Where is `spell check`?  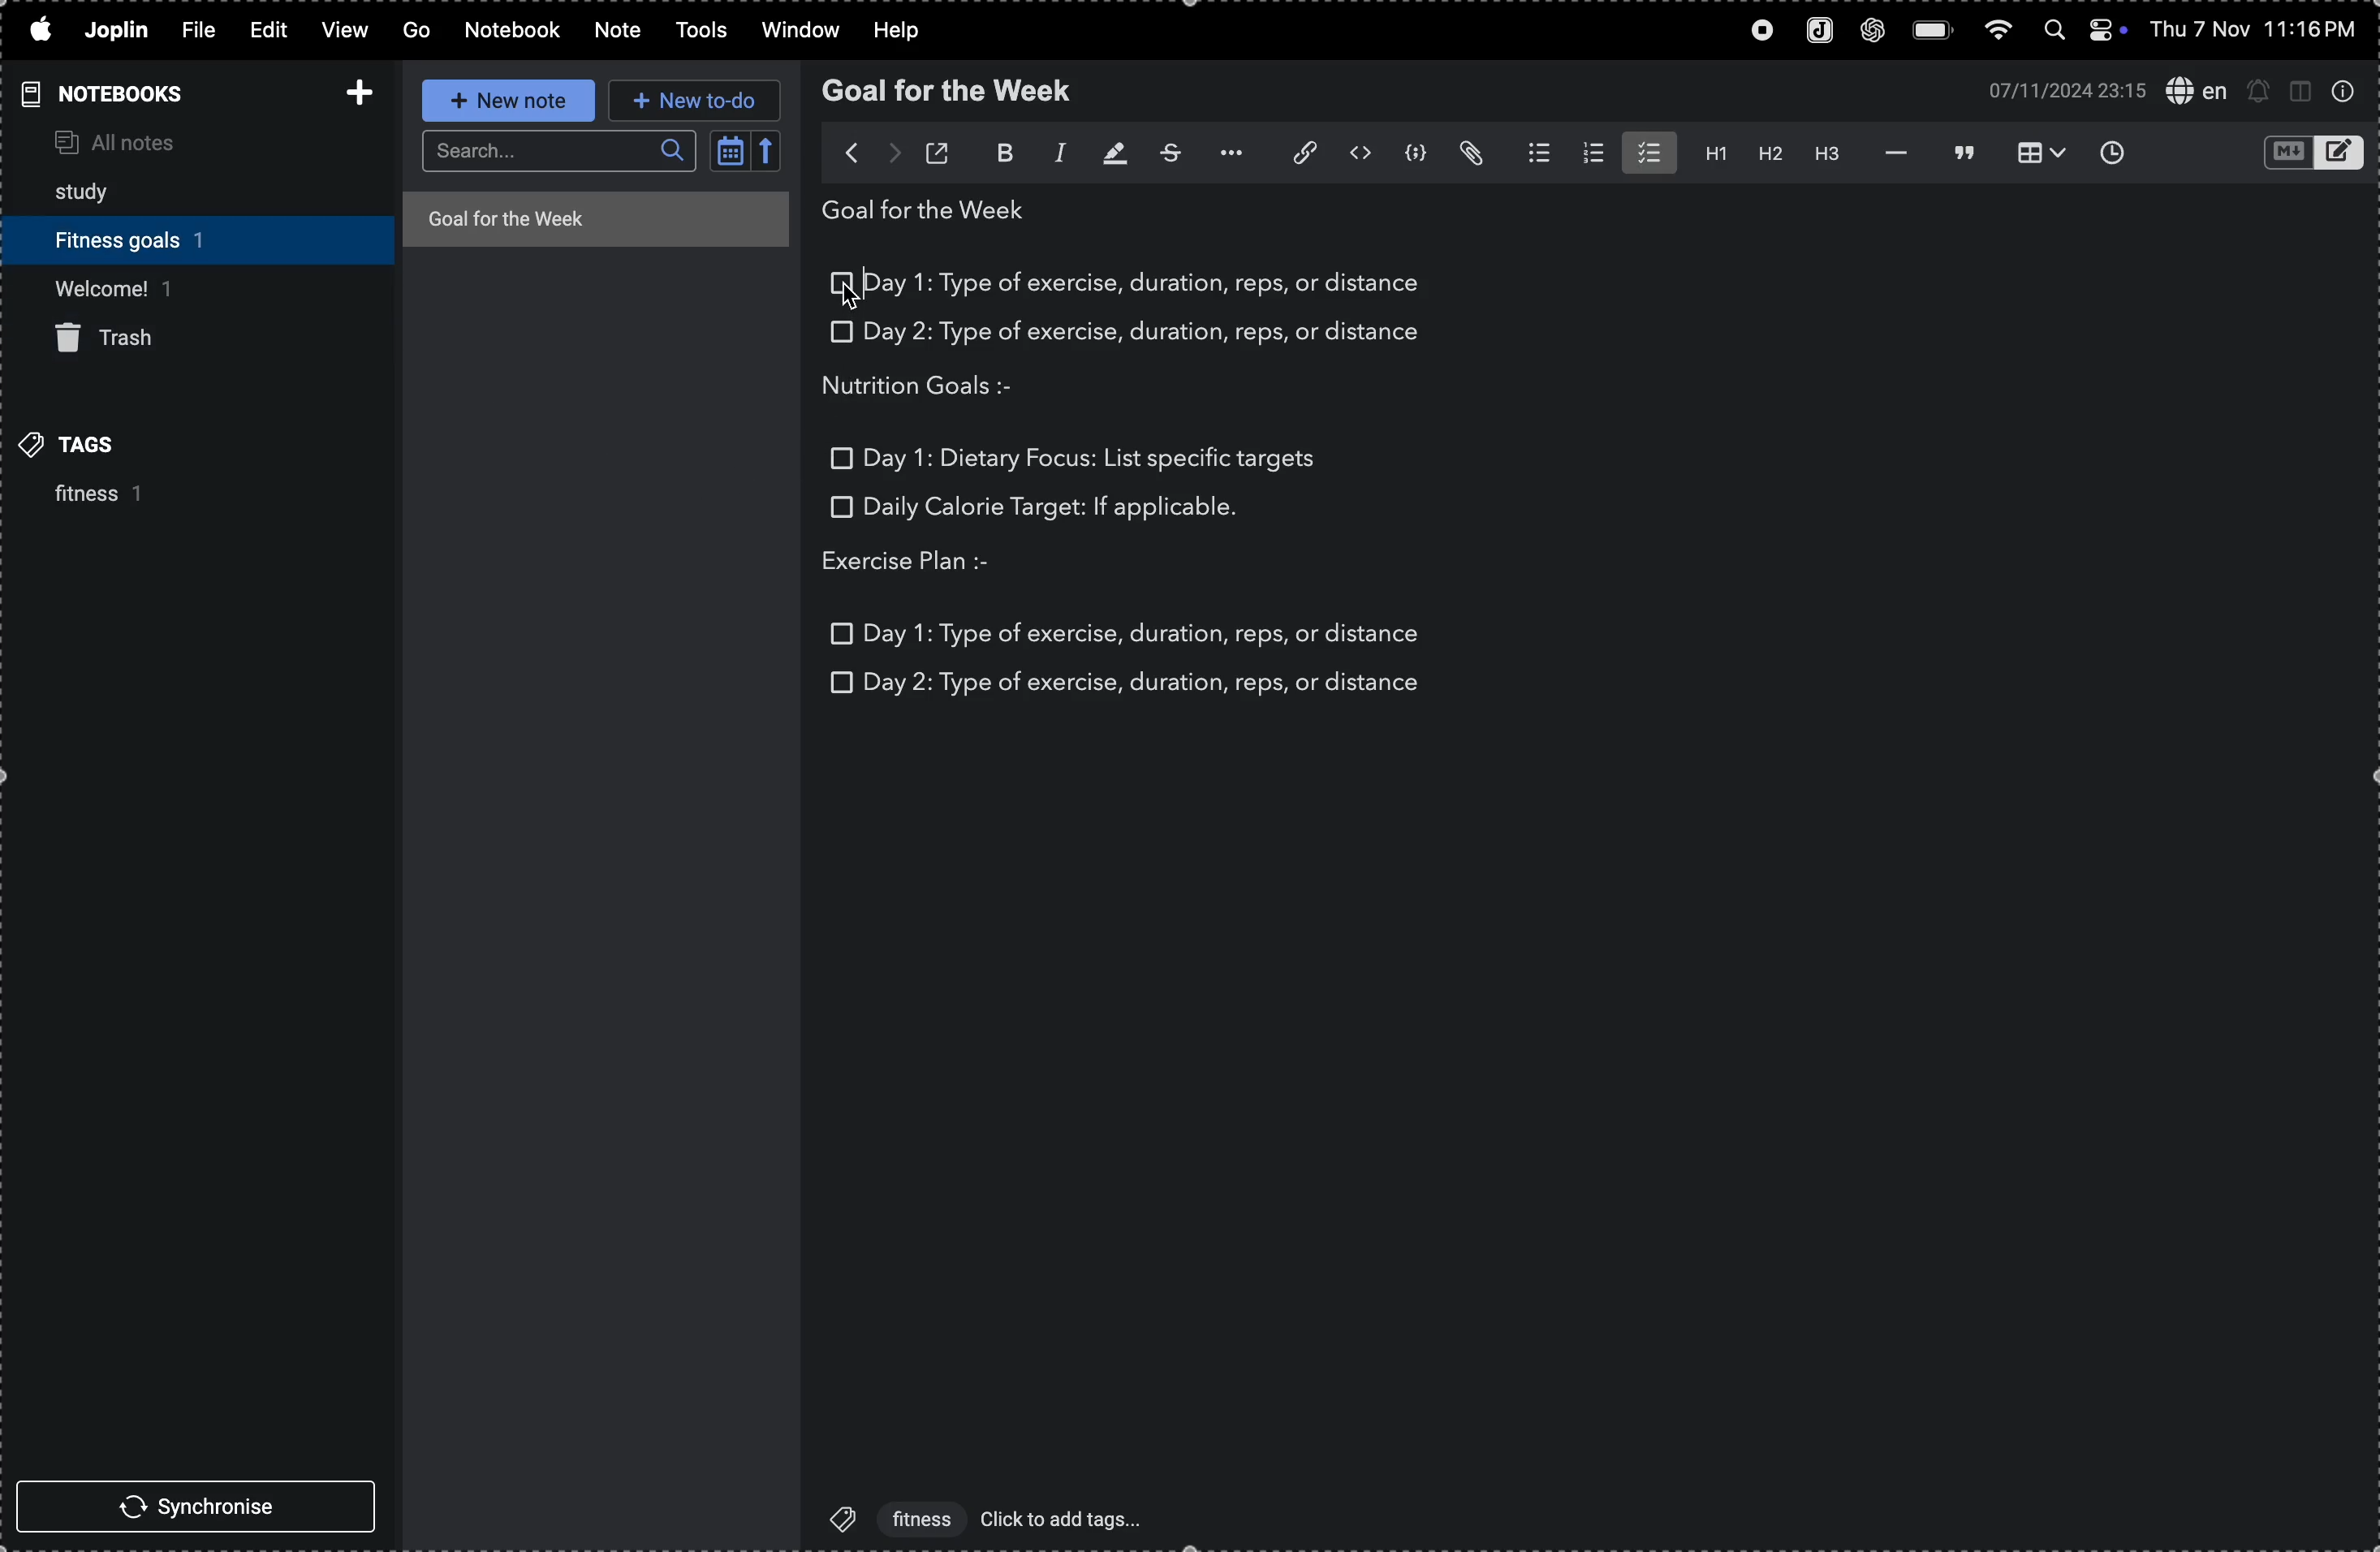 spell check is located at coordinates (2193, 92).